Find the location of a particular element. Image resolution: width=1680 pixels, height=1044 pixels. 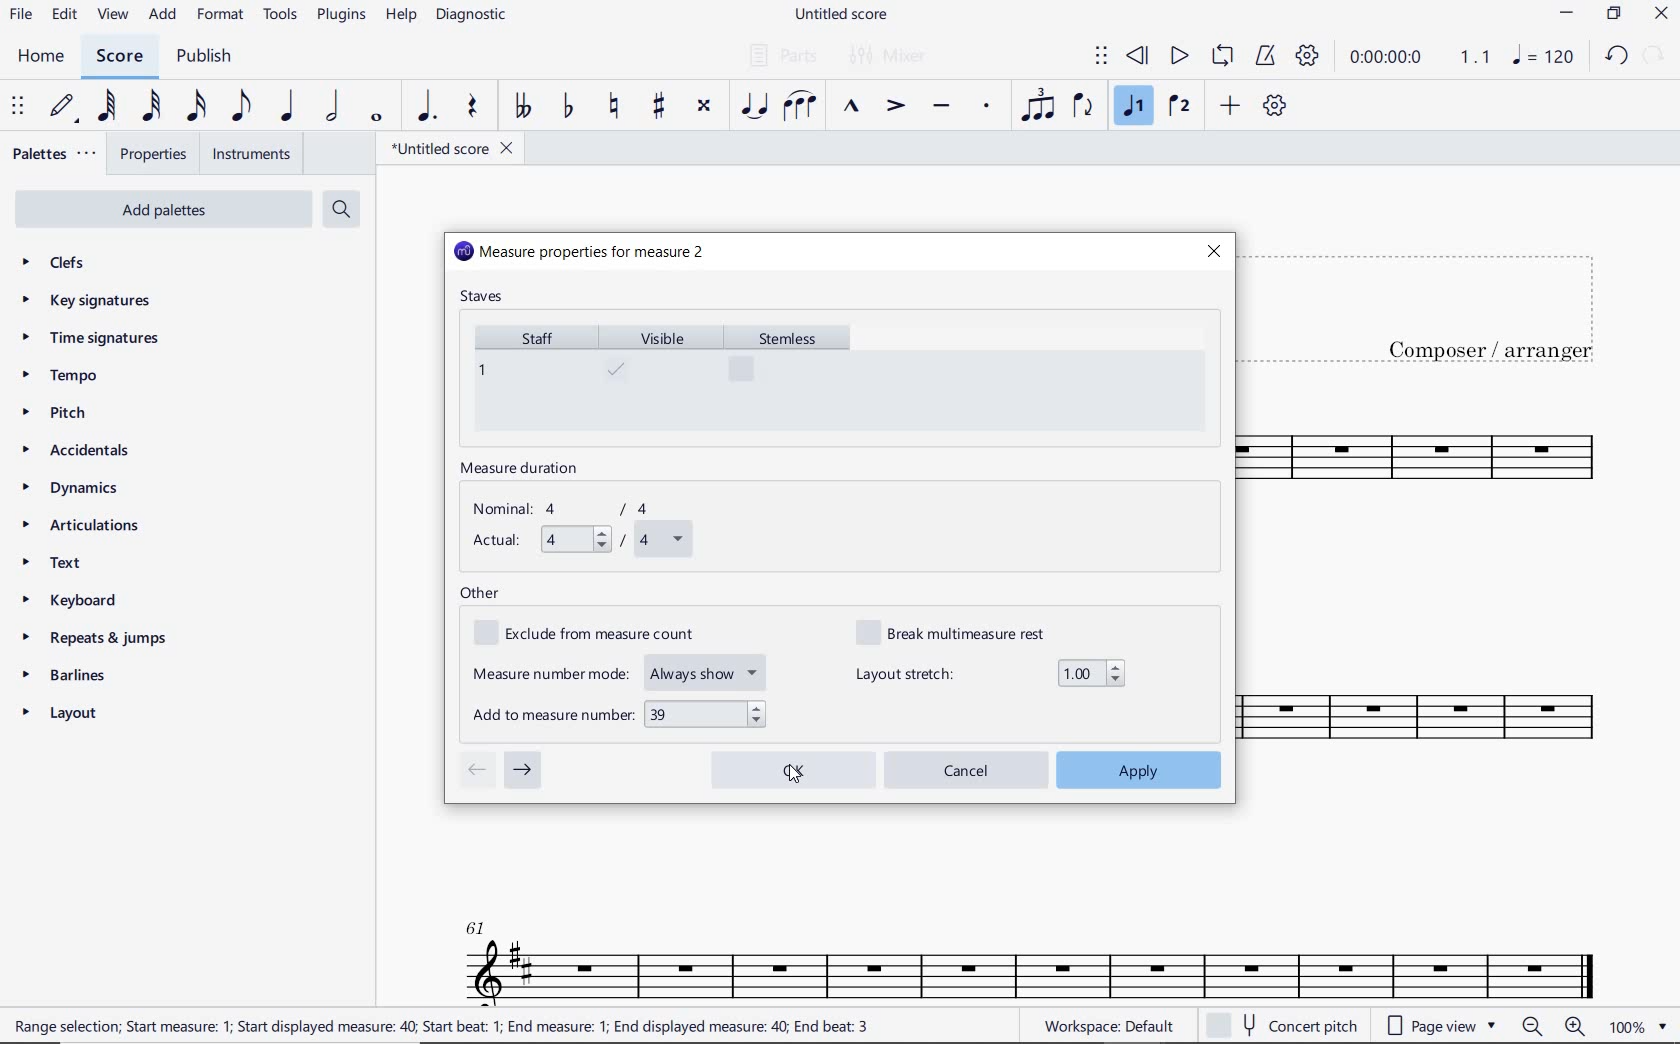

SEARCH PALETTES is located at coordinates (344, 210).